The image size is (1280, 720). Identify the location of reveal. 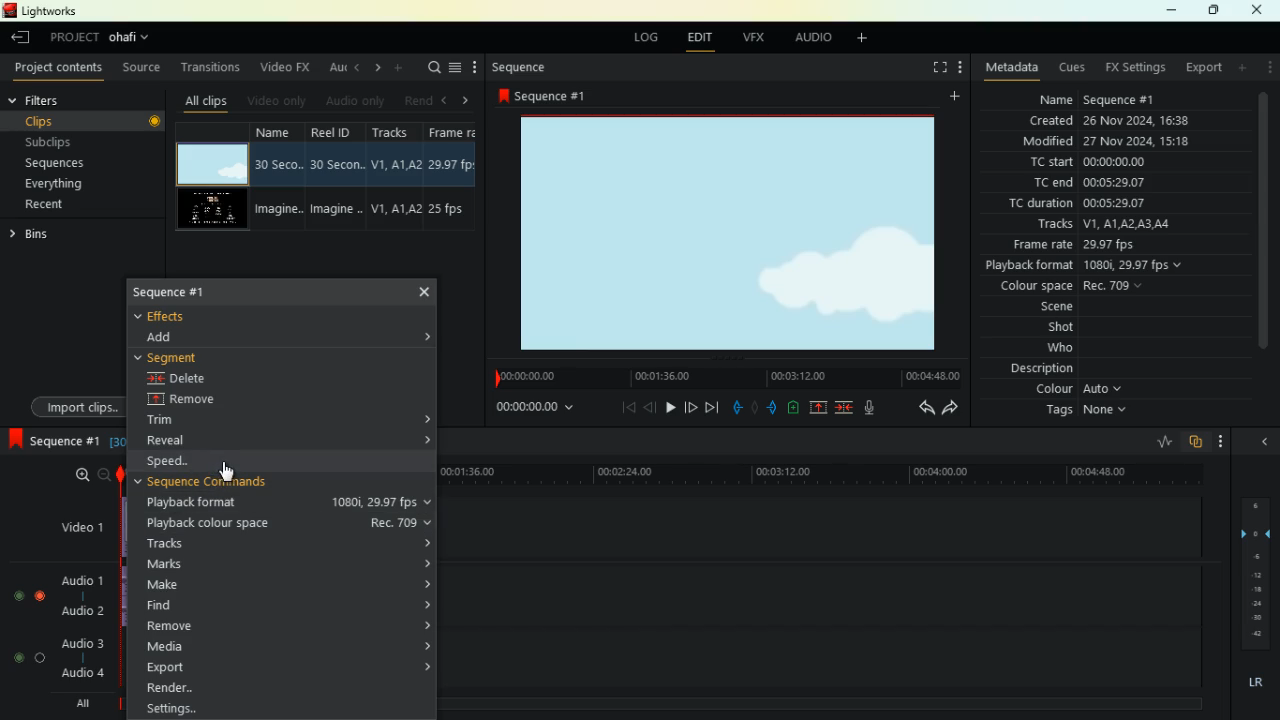
(189, 439).